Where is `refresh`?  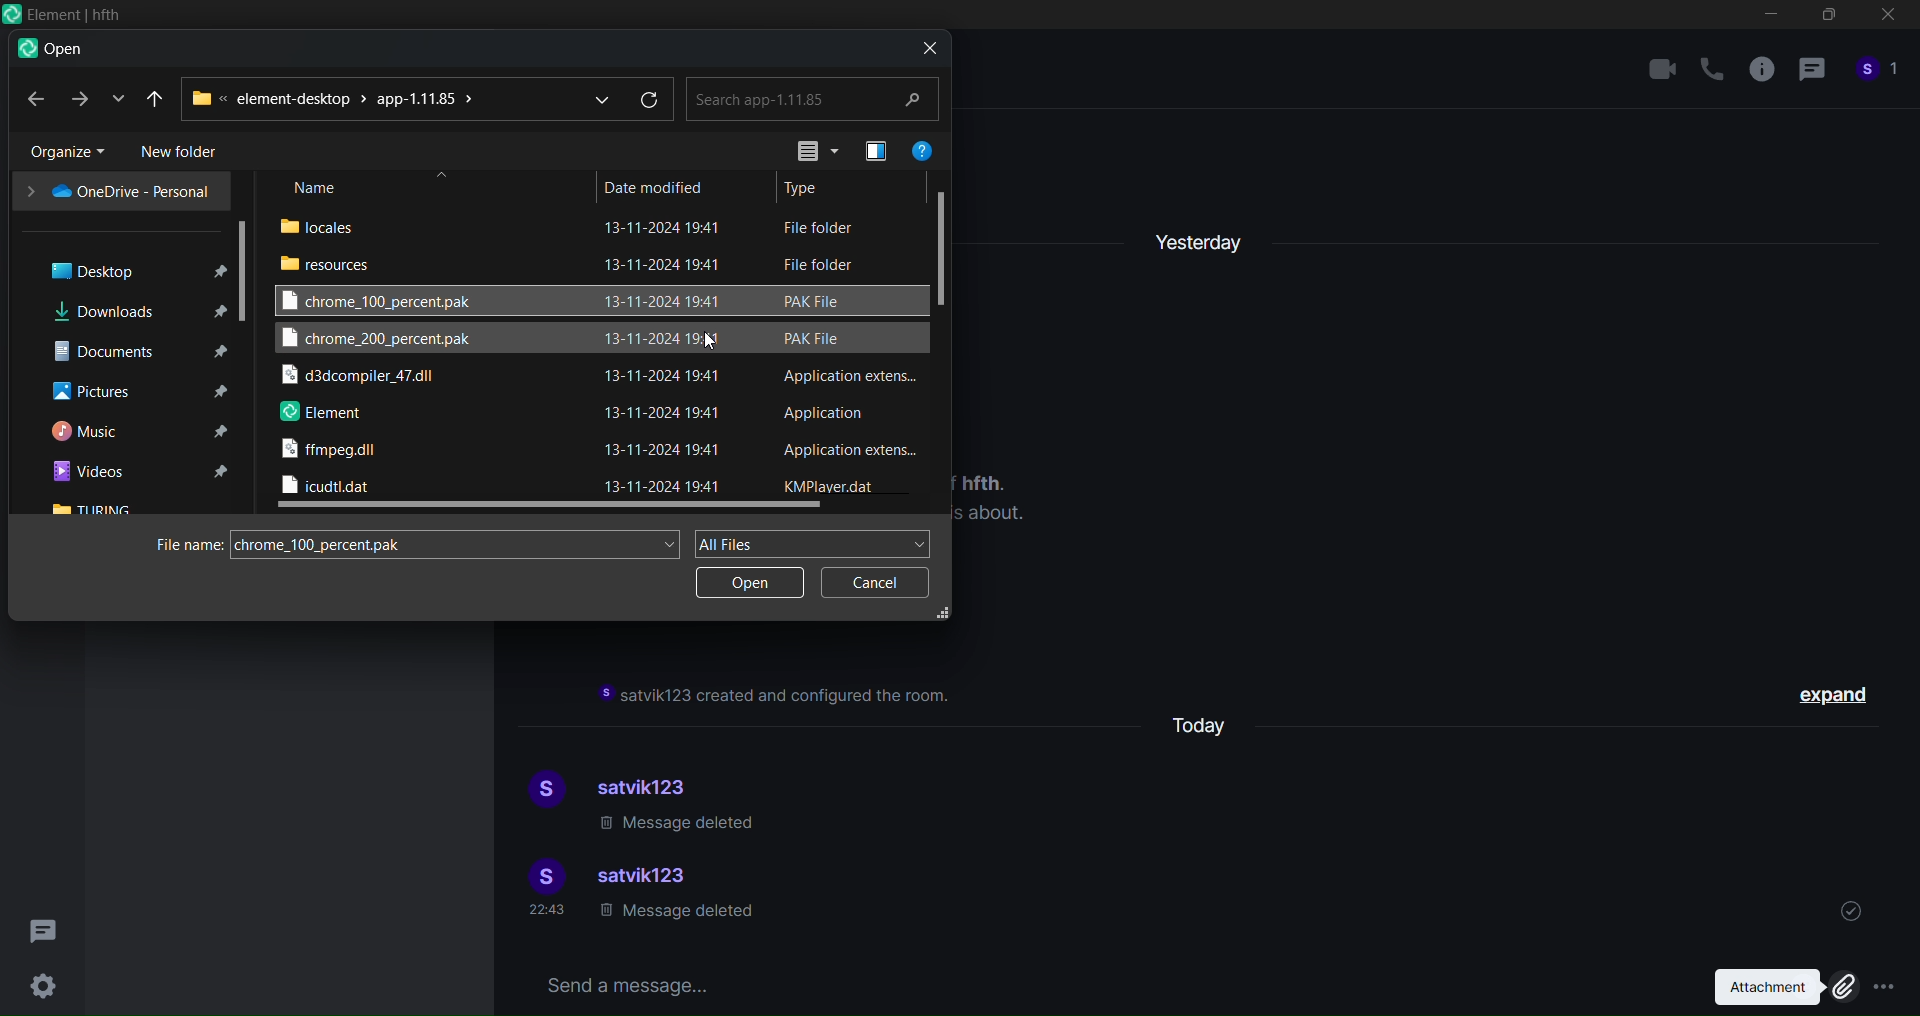 refresh is located at coordinates (652, 100).